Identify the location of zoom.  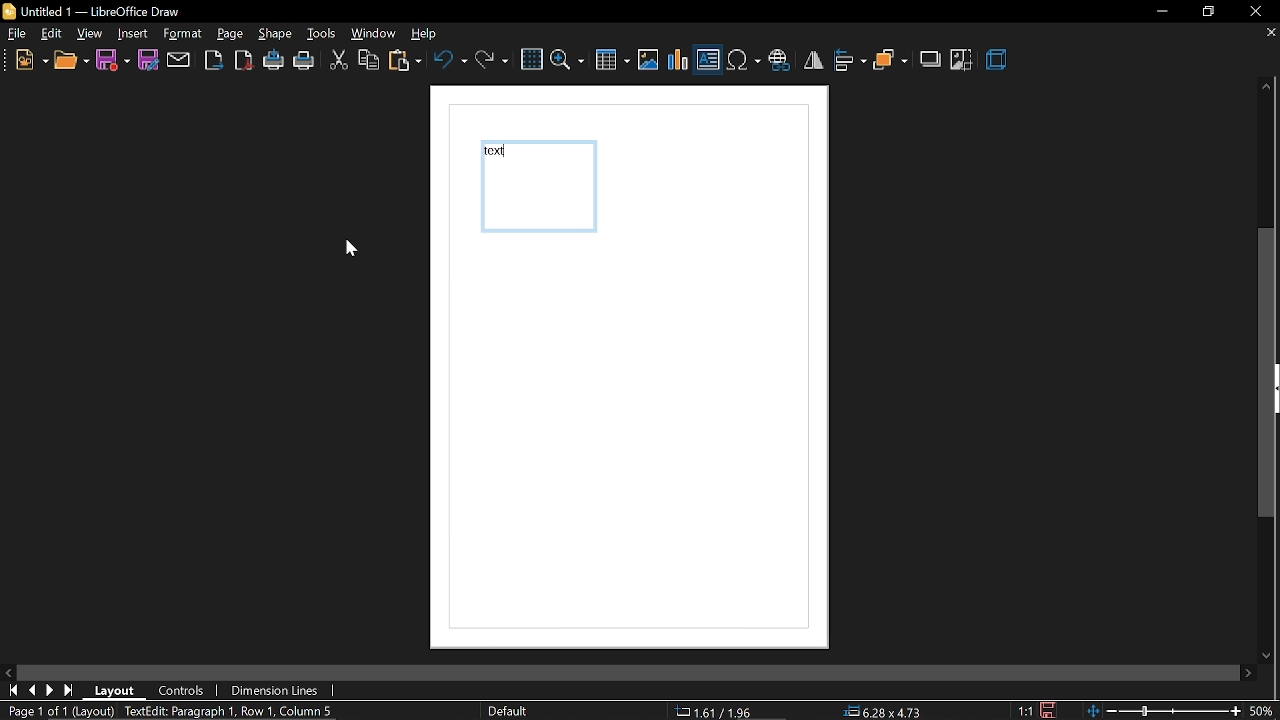
(568, 59).